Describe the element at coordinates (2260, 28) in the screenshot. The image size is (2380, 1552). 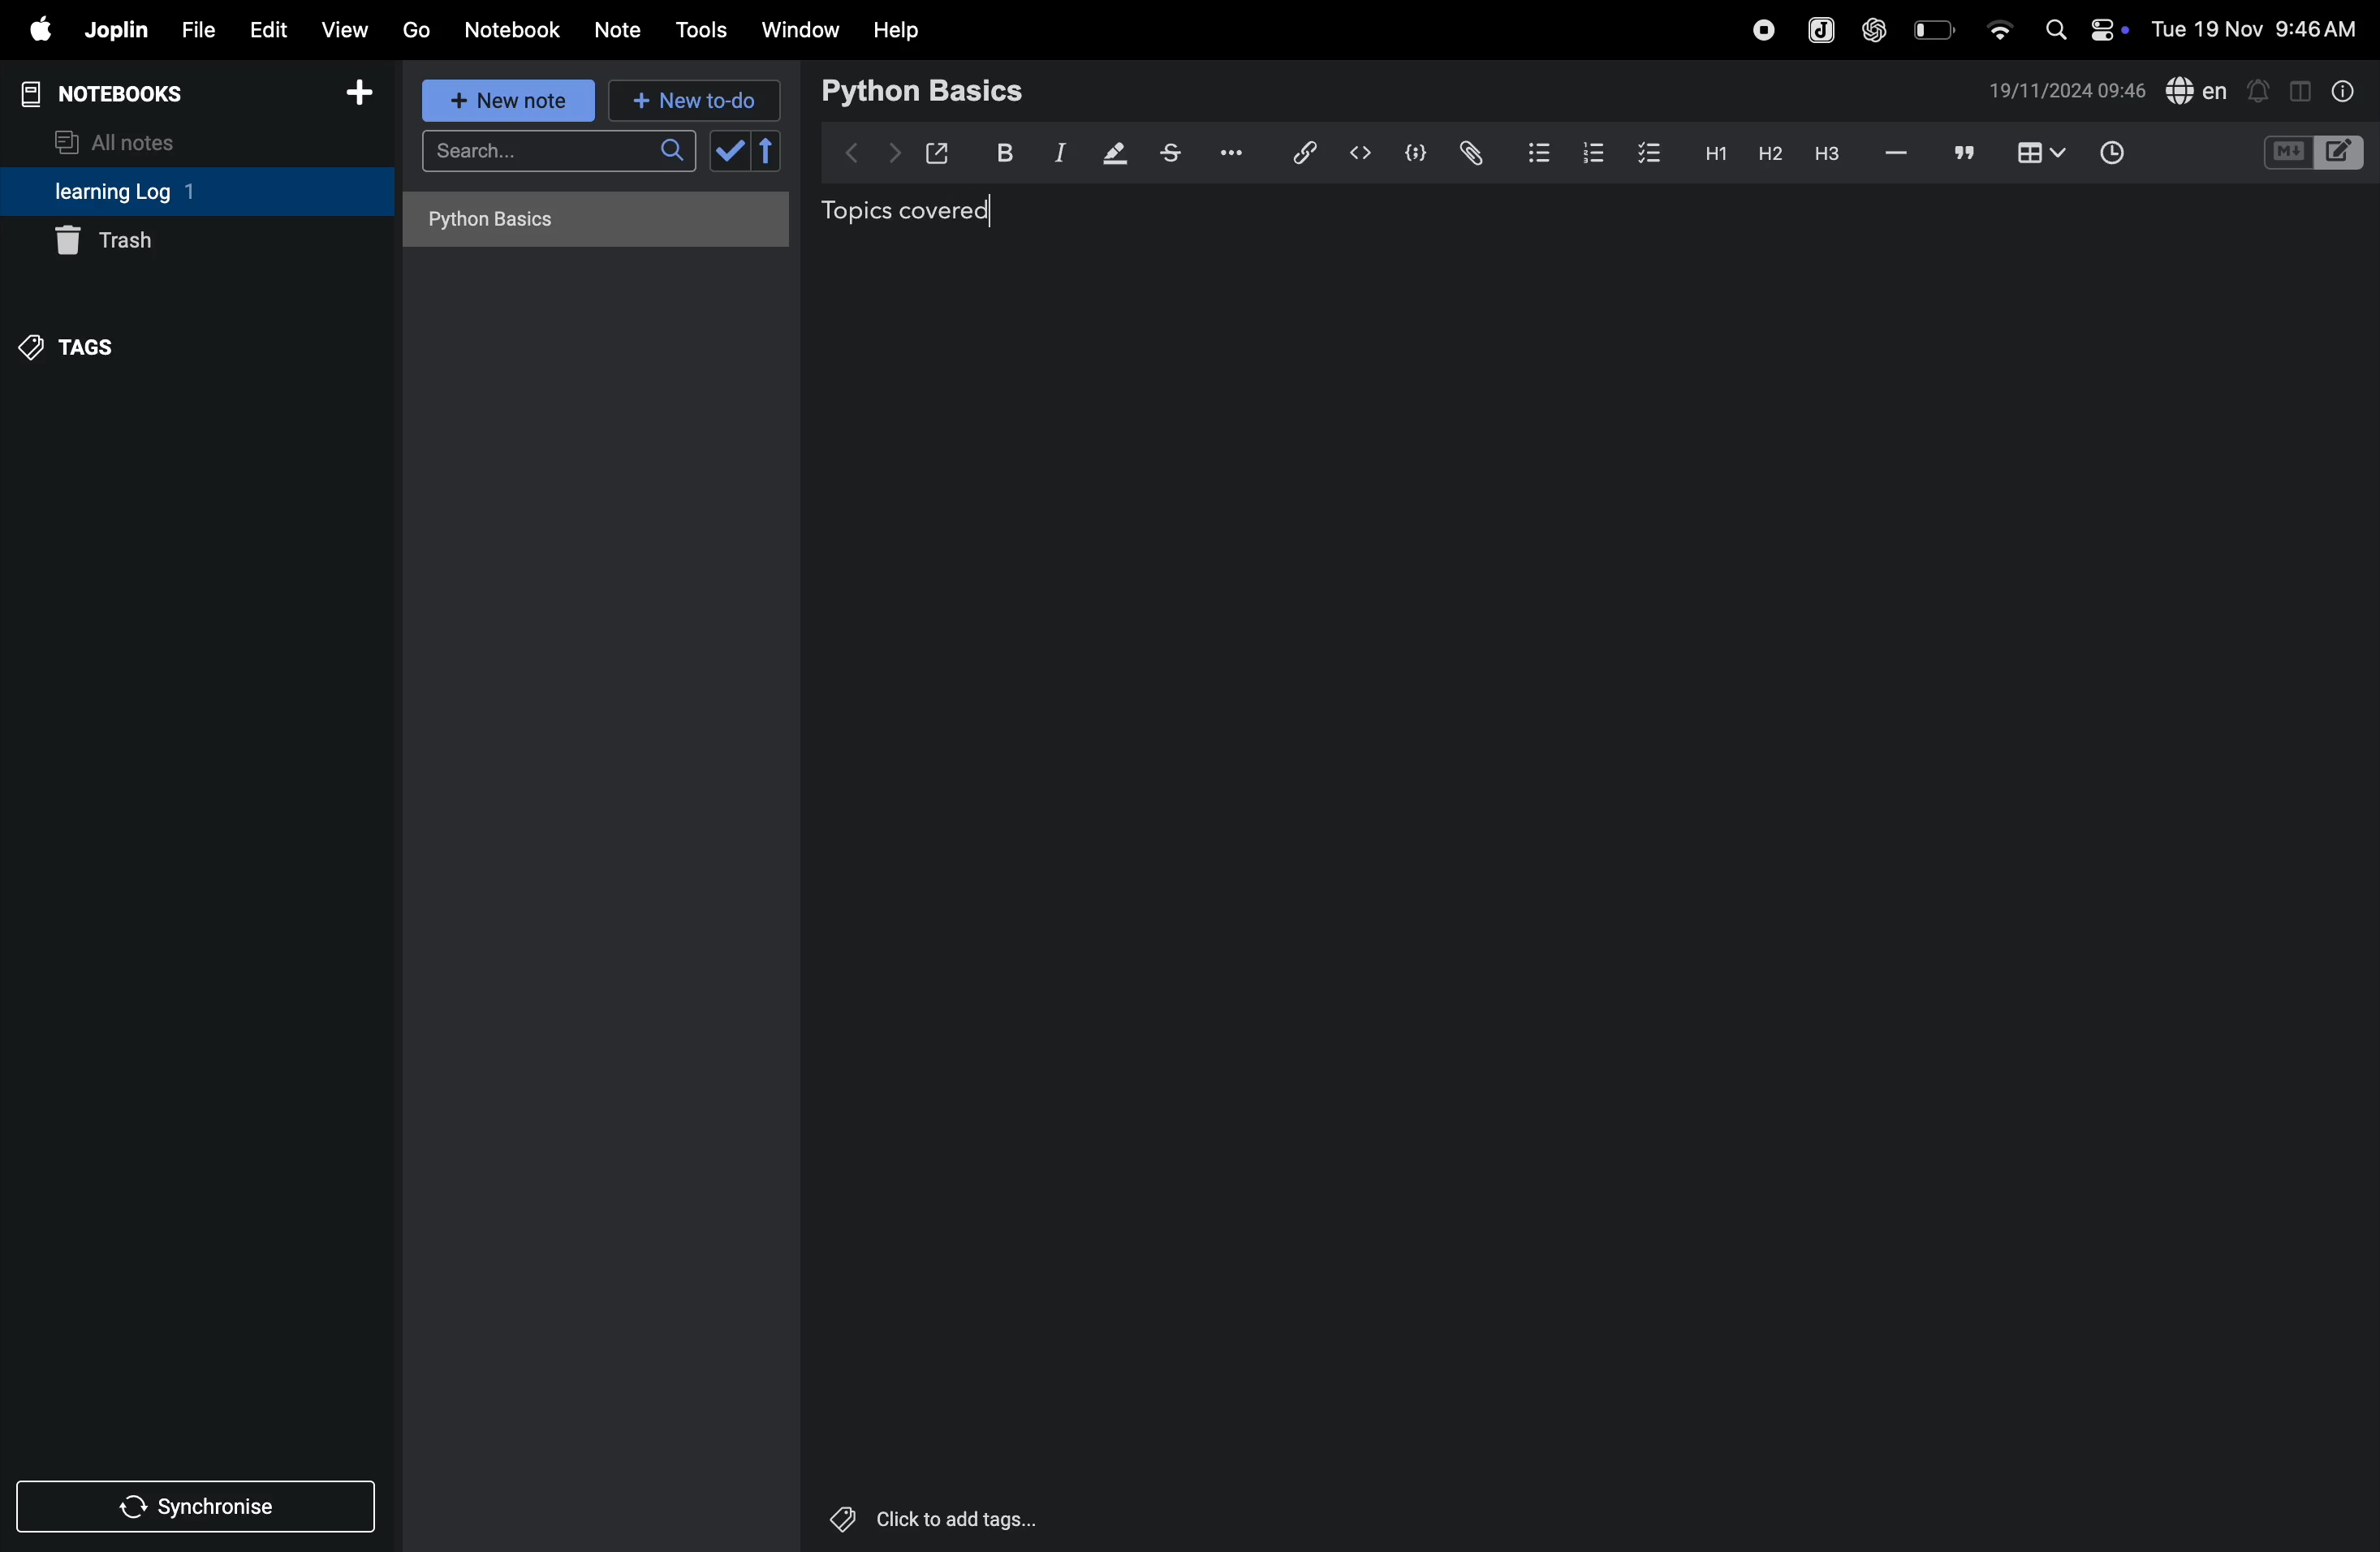
I see `date and time` at that location.